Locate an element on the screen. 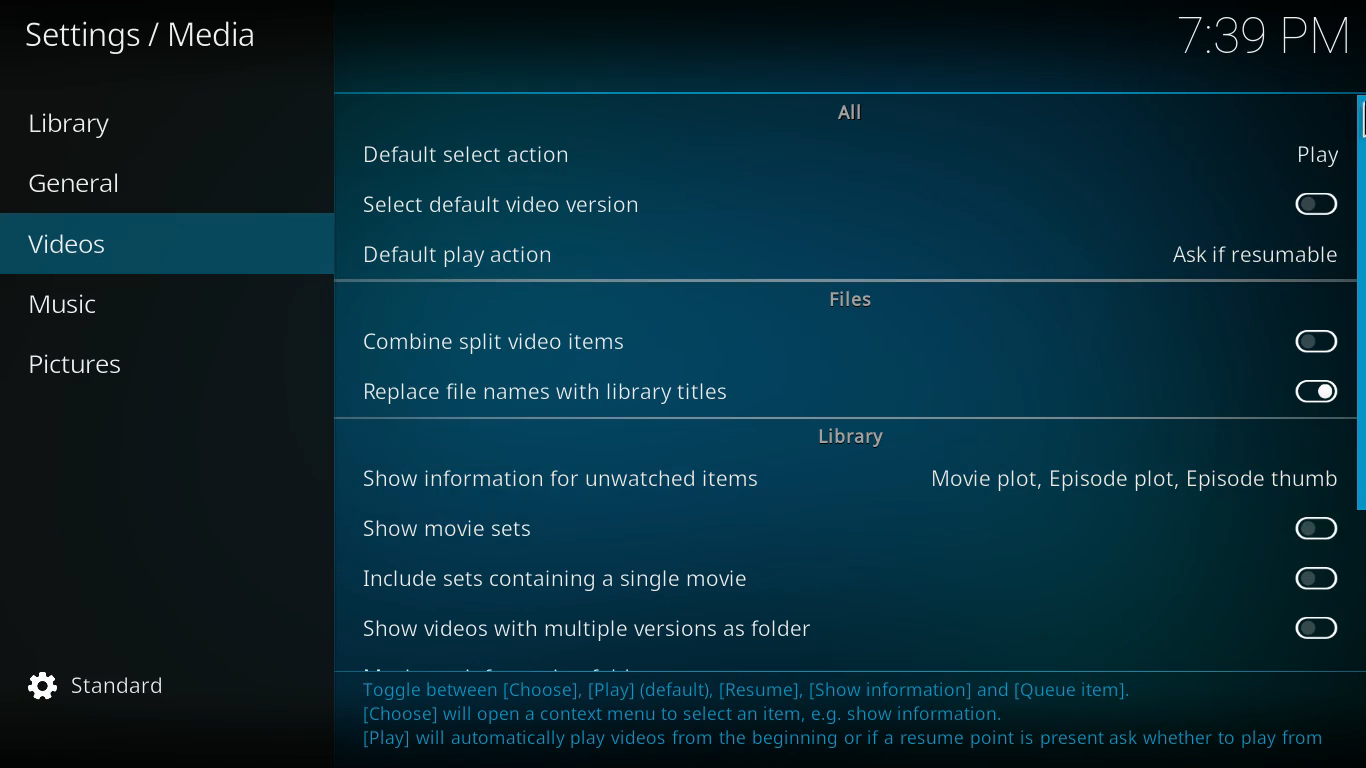  videos is located at coordinates (150, 246).